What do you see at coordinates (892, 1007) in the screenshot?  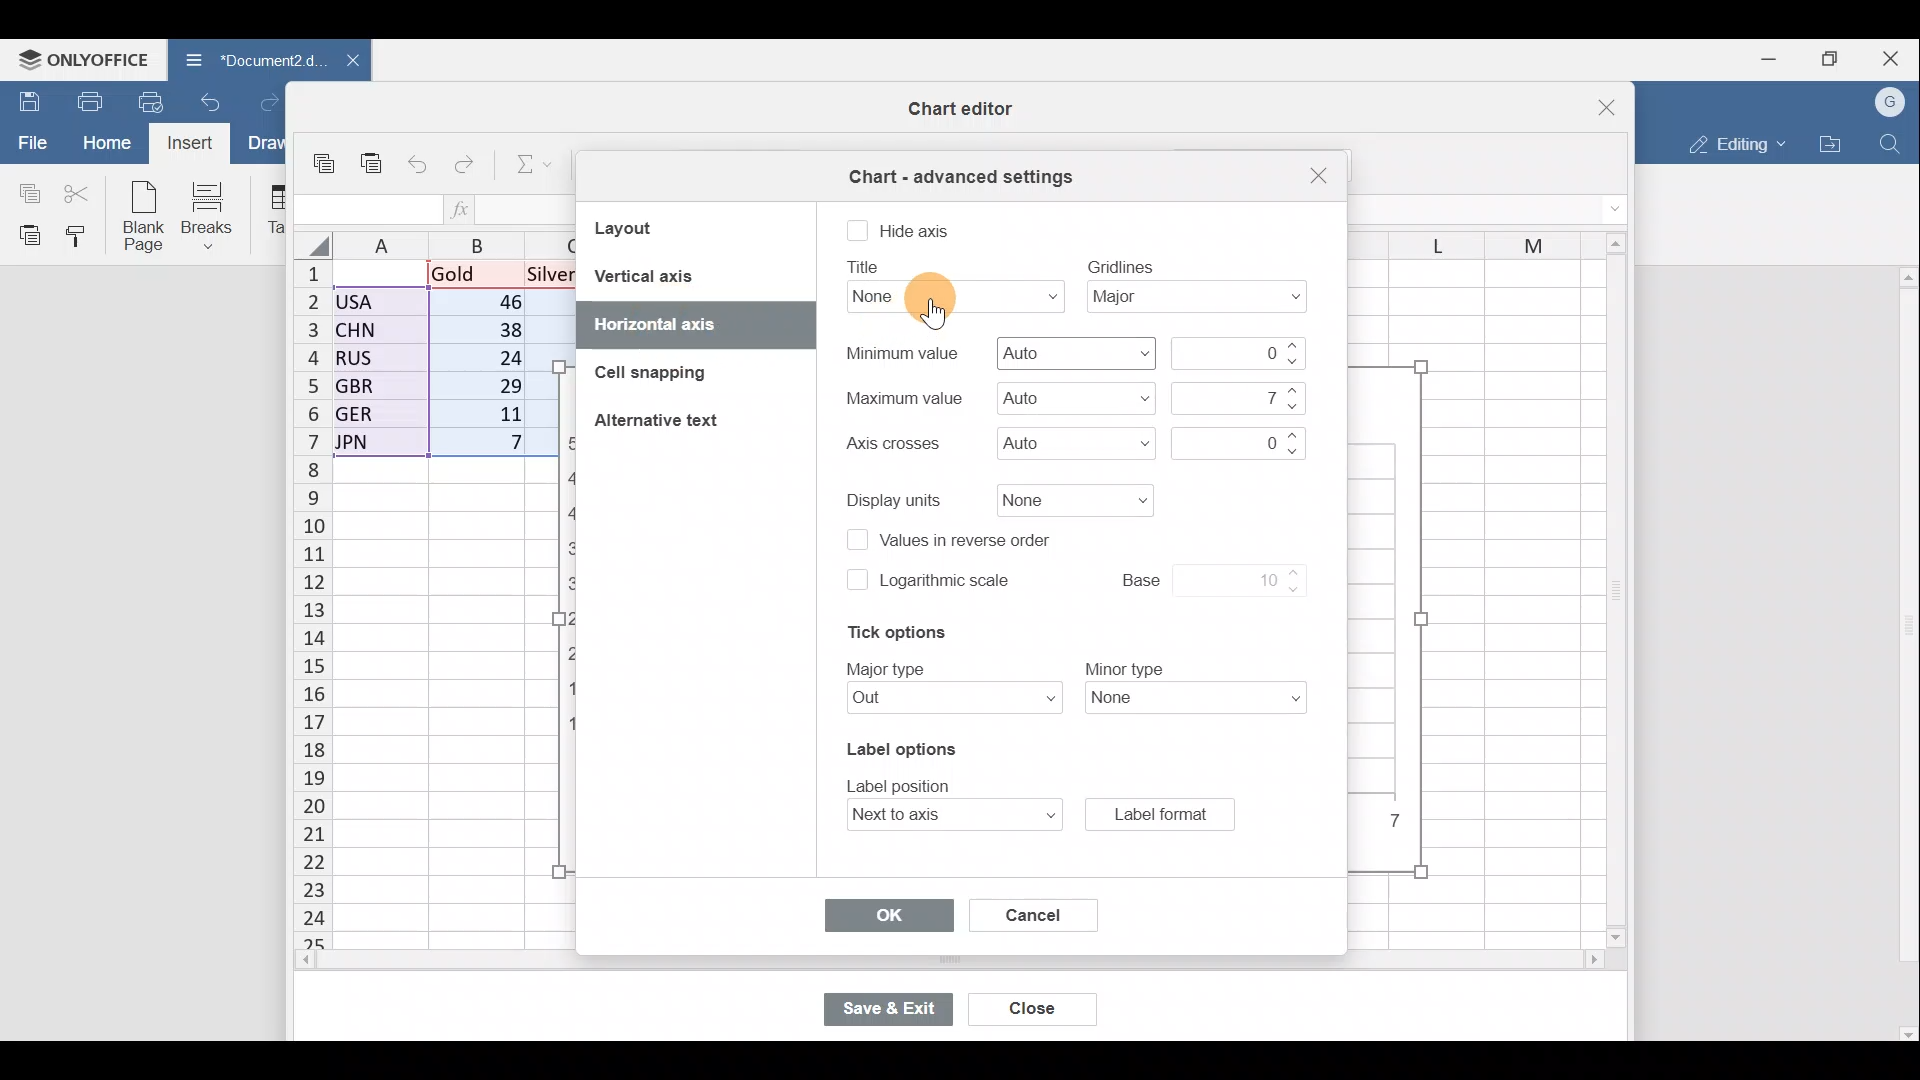 I see `Save & exit` at bounding box center [892, 1007].